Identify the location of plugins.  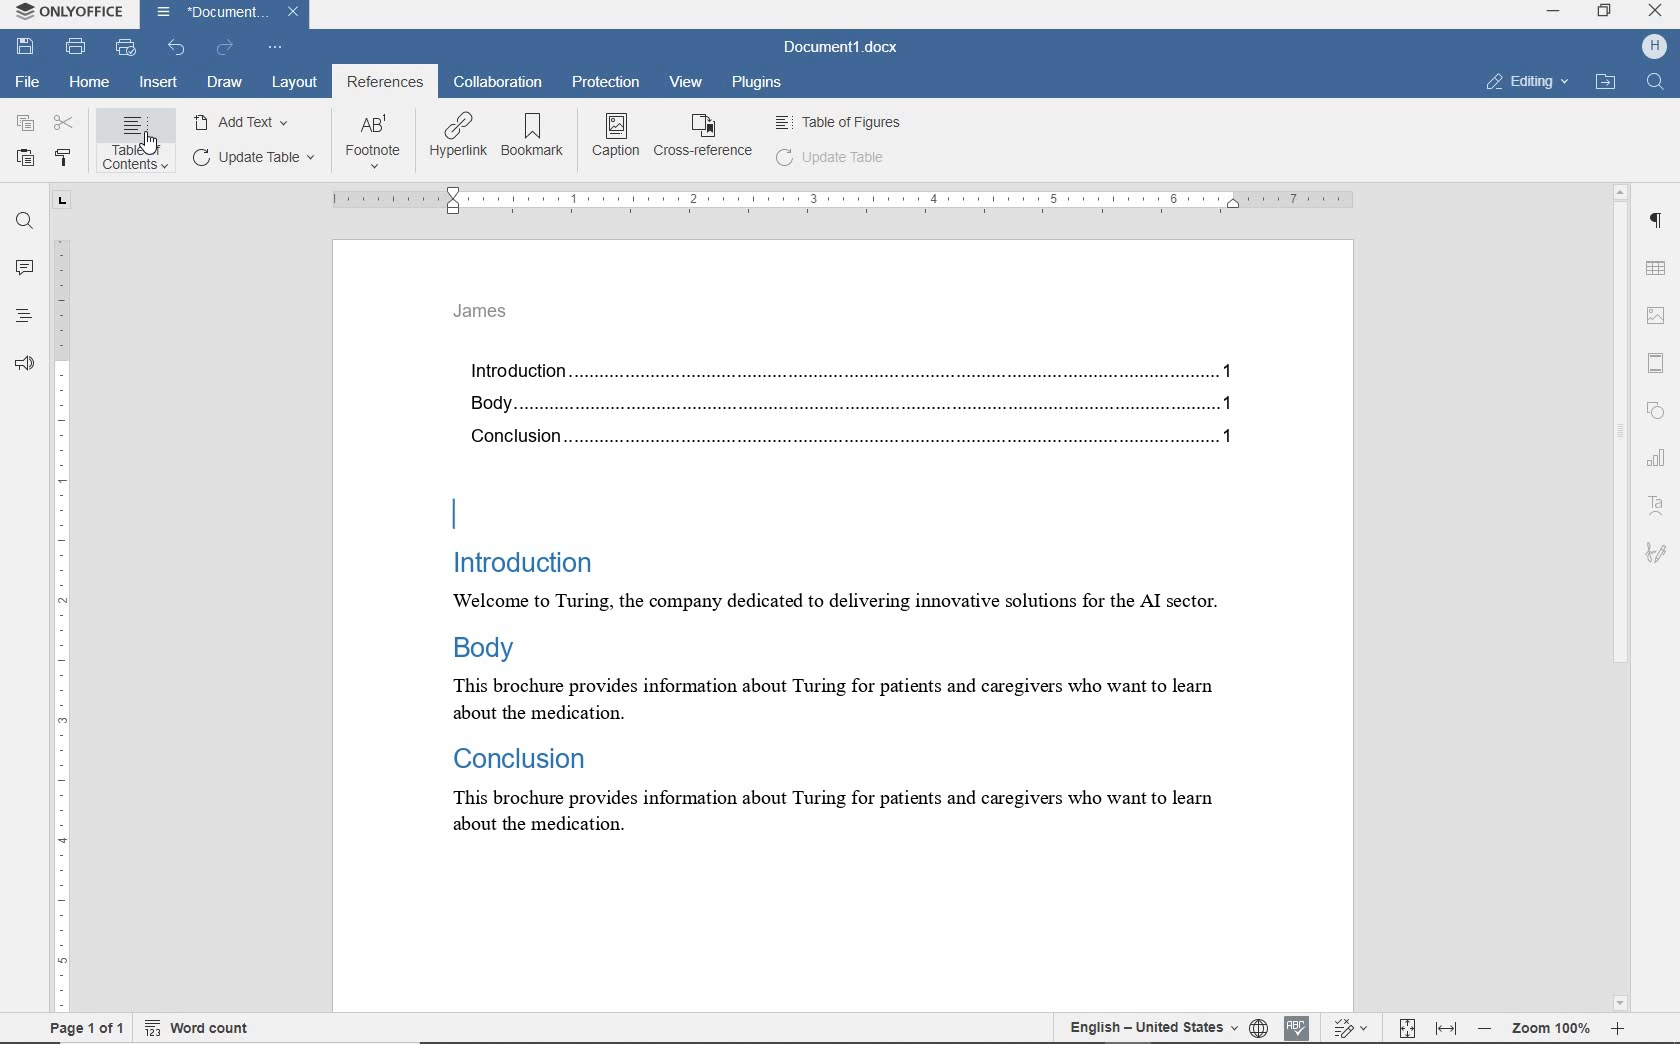
(755, 81).